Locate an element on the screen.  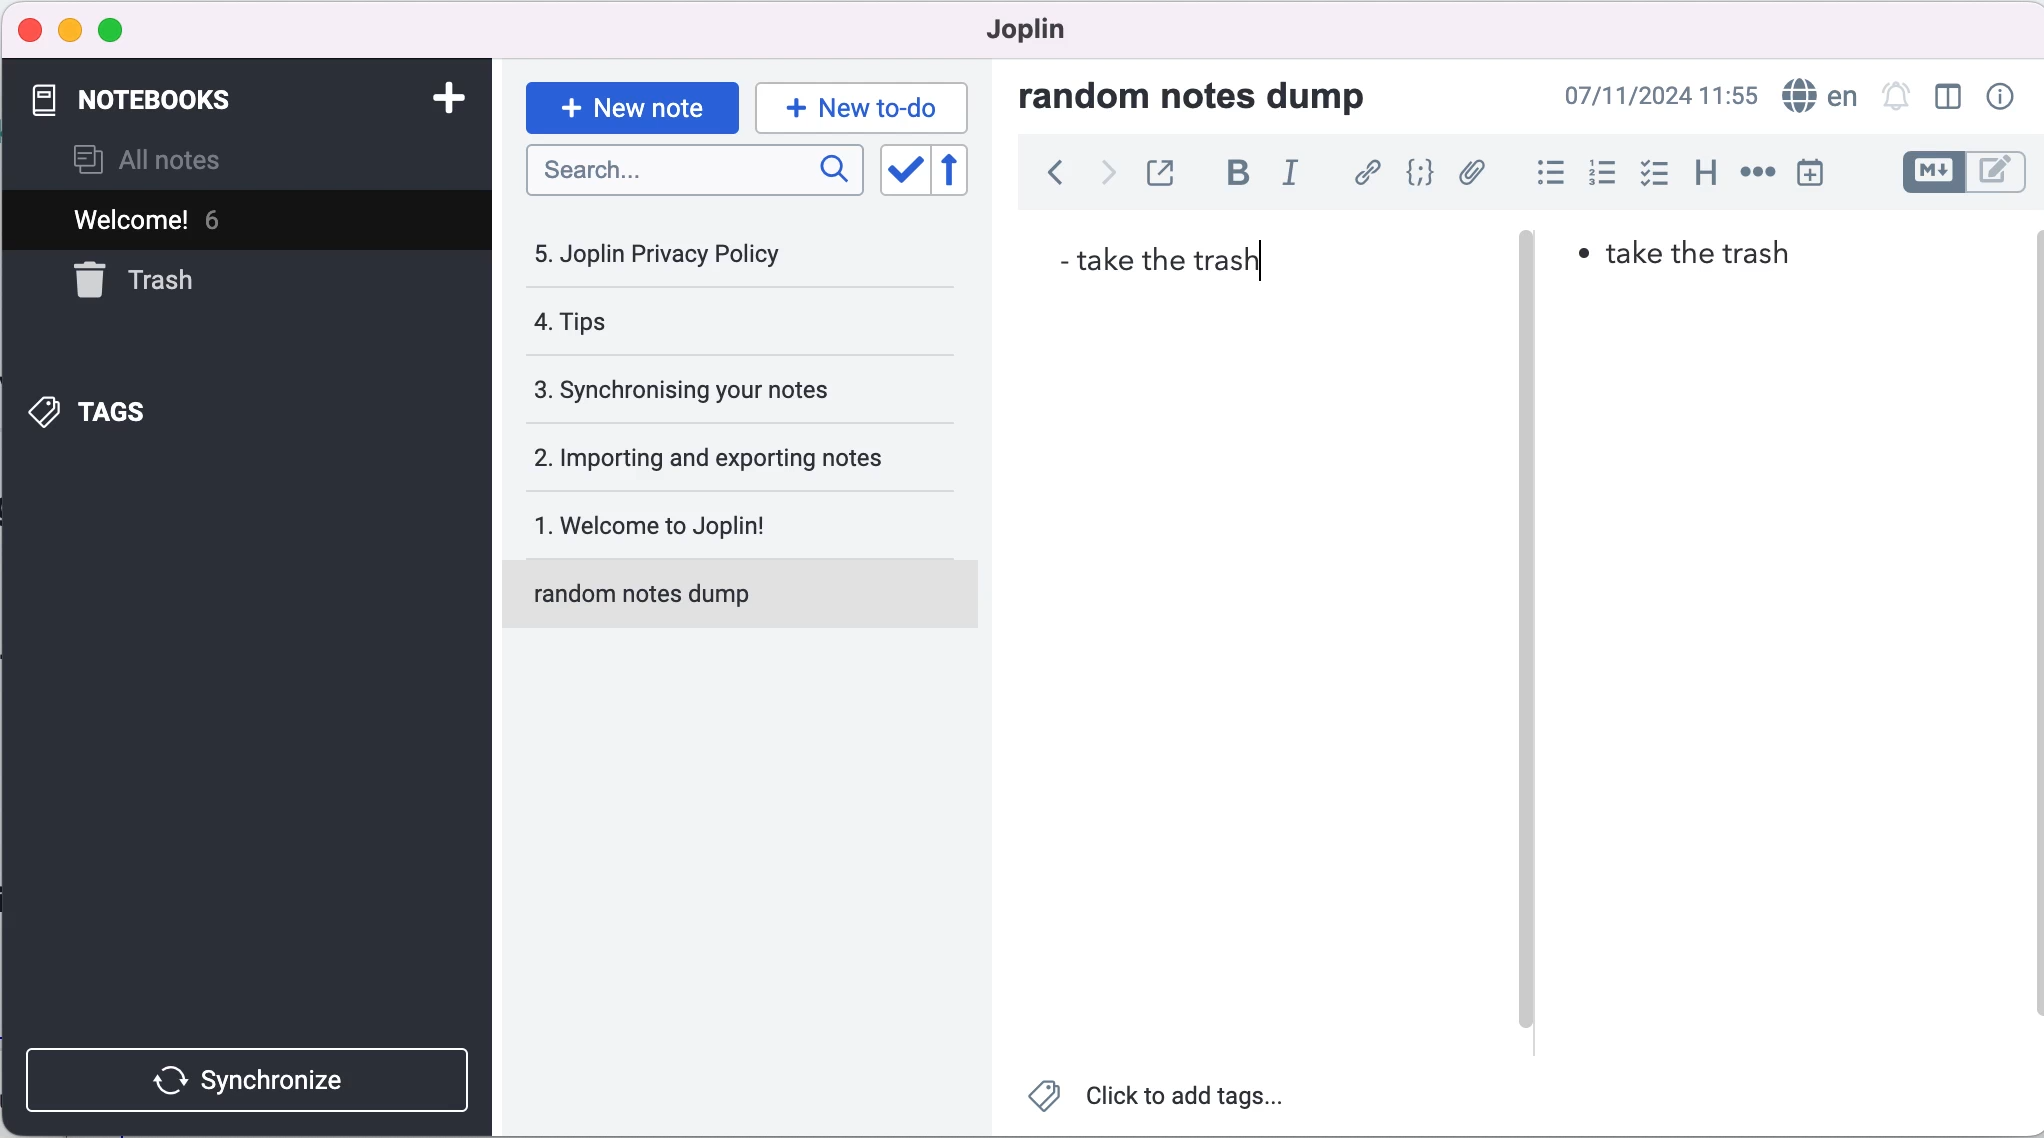
new note is located at coordinates (630, 105).